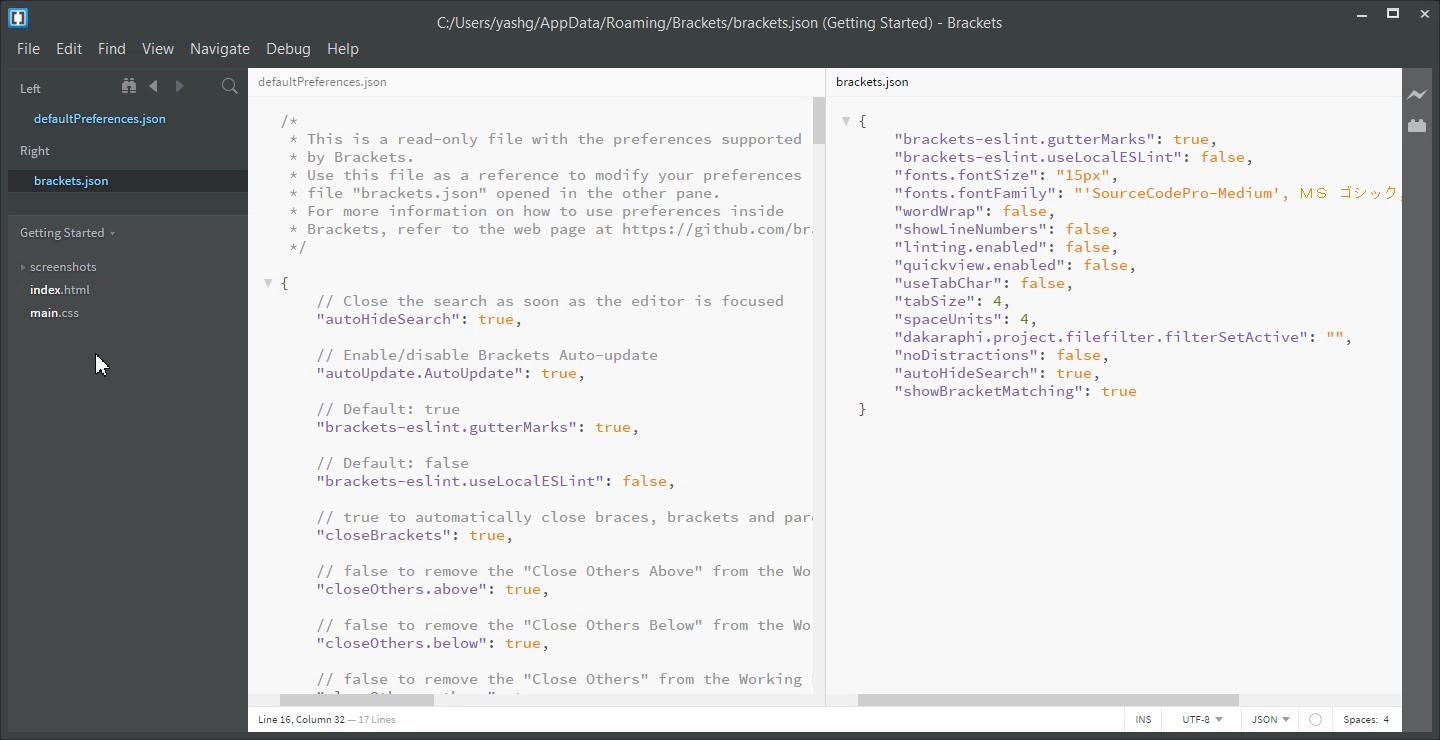  I want to click on Edit, so click(69, 49).